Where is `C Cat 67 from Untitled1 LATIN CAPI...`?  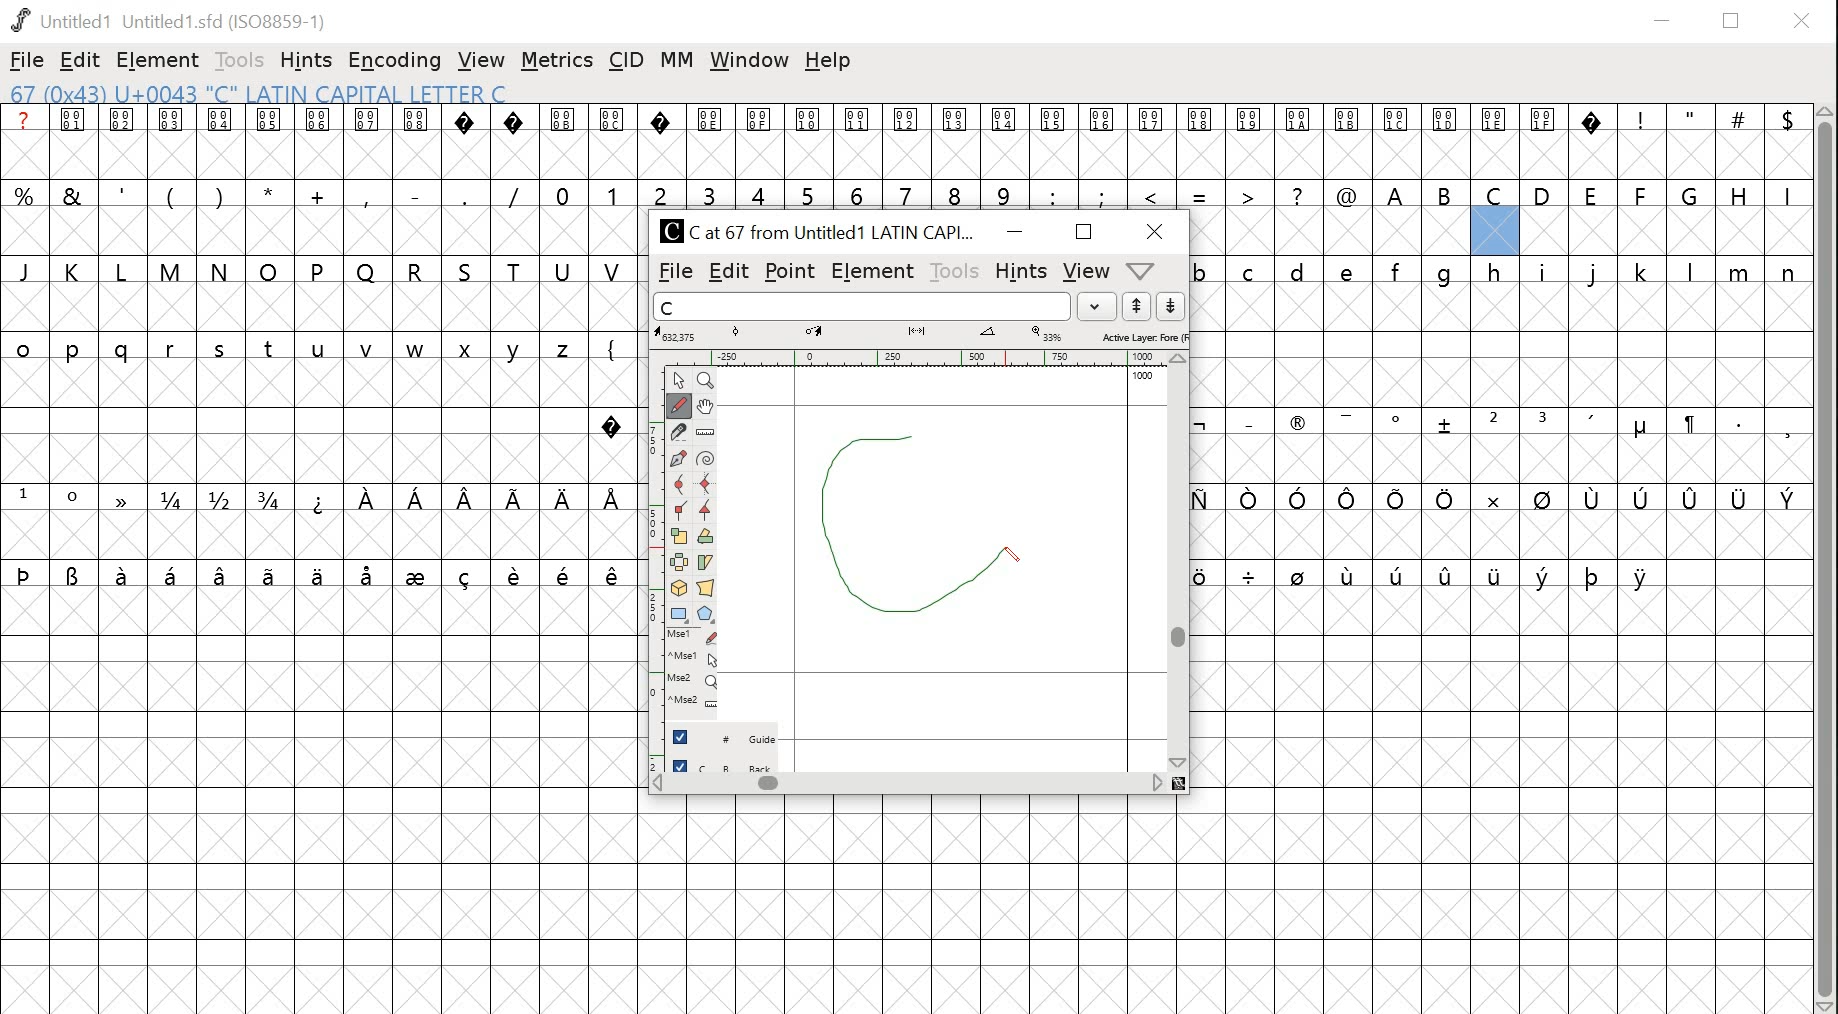
C Cat 67 from Untitled1 LATIN CAPI... is located at coordinates (821, 230).